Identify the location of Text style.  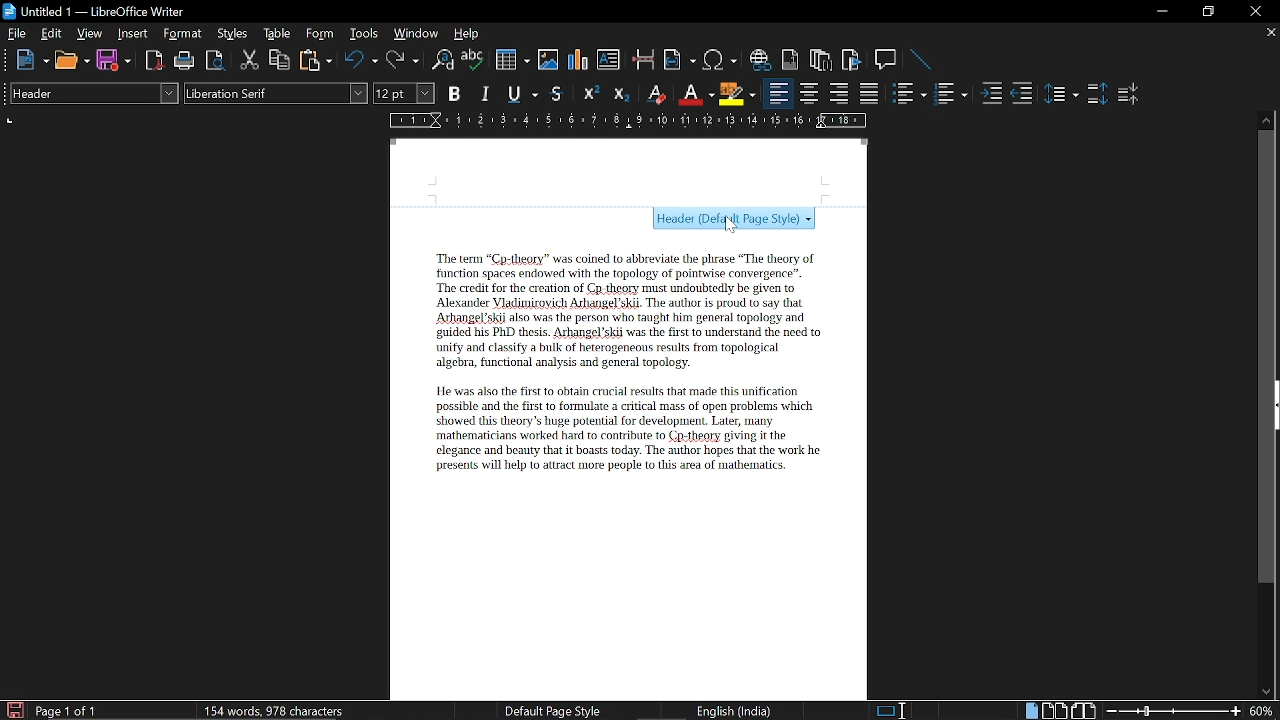
(277, 93).